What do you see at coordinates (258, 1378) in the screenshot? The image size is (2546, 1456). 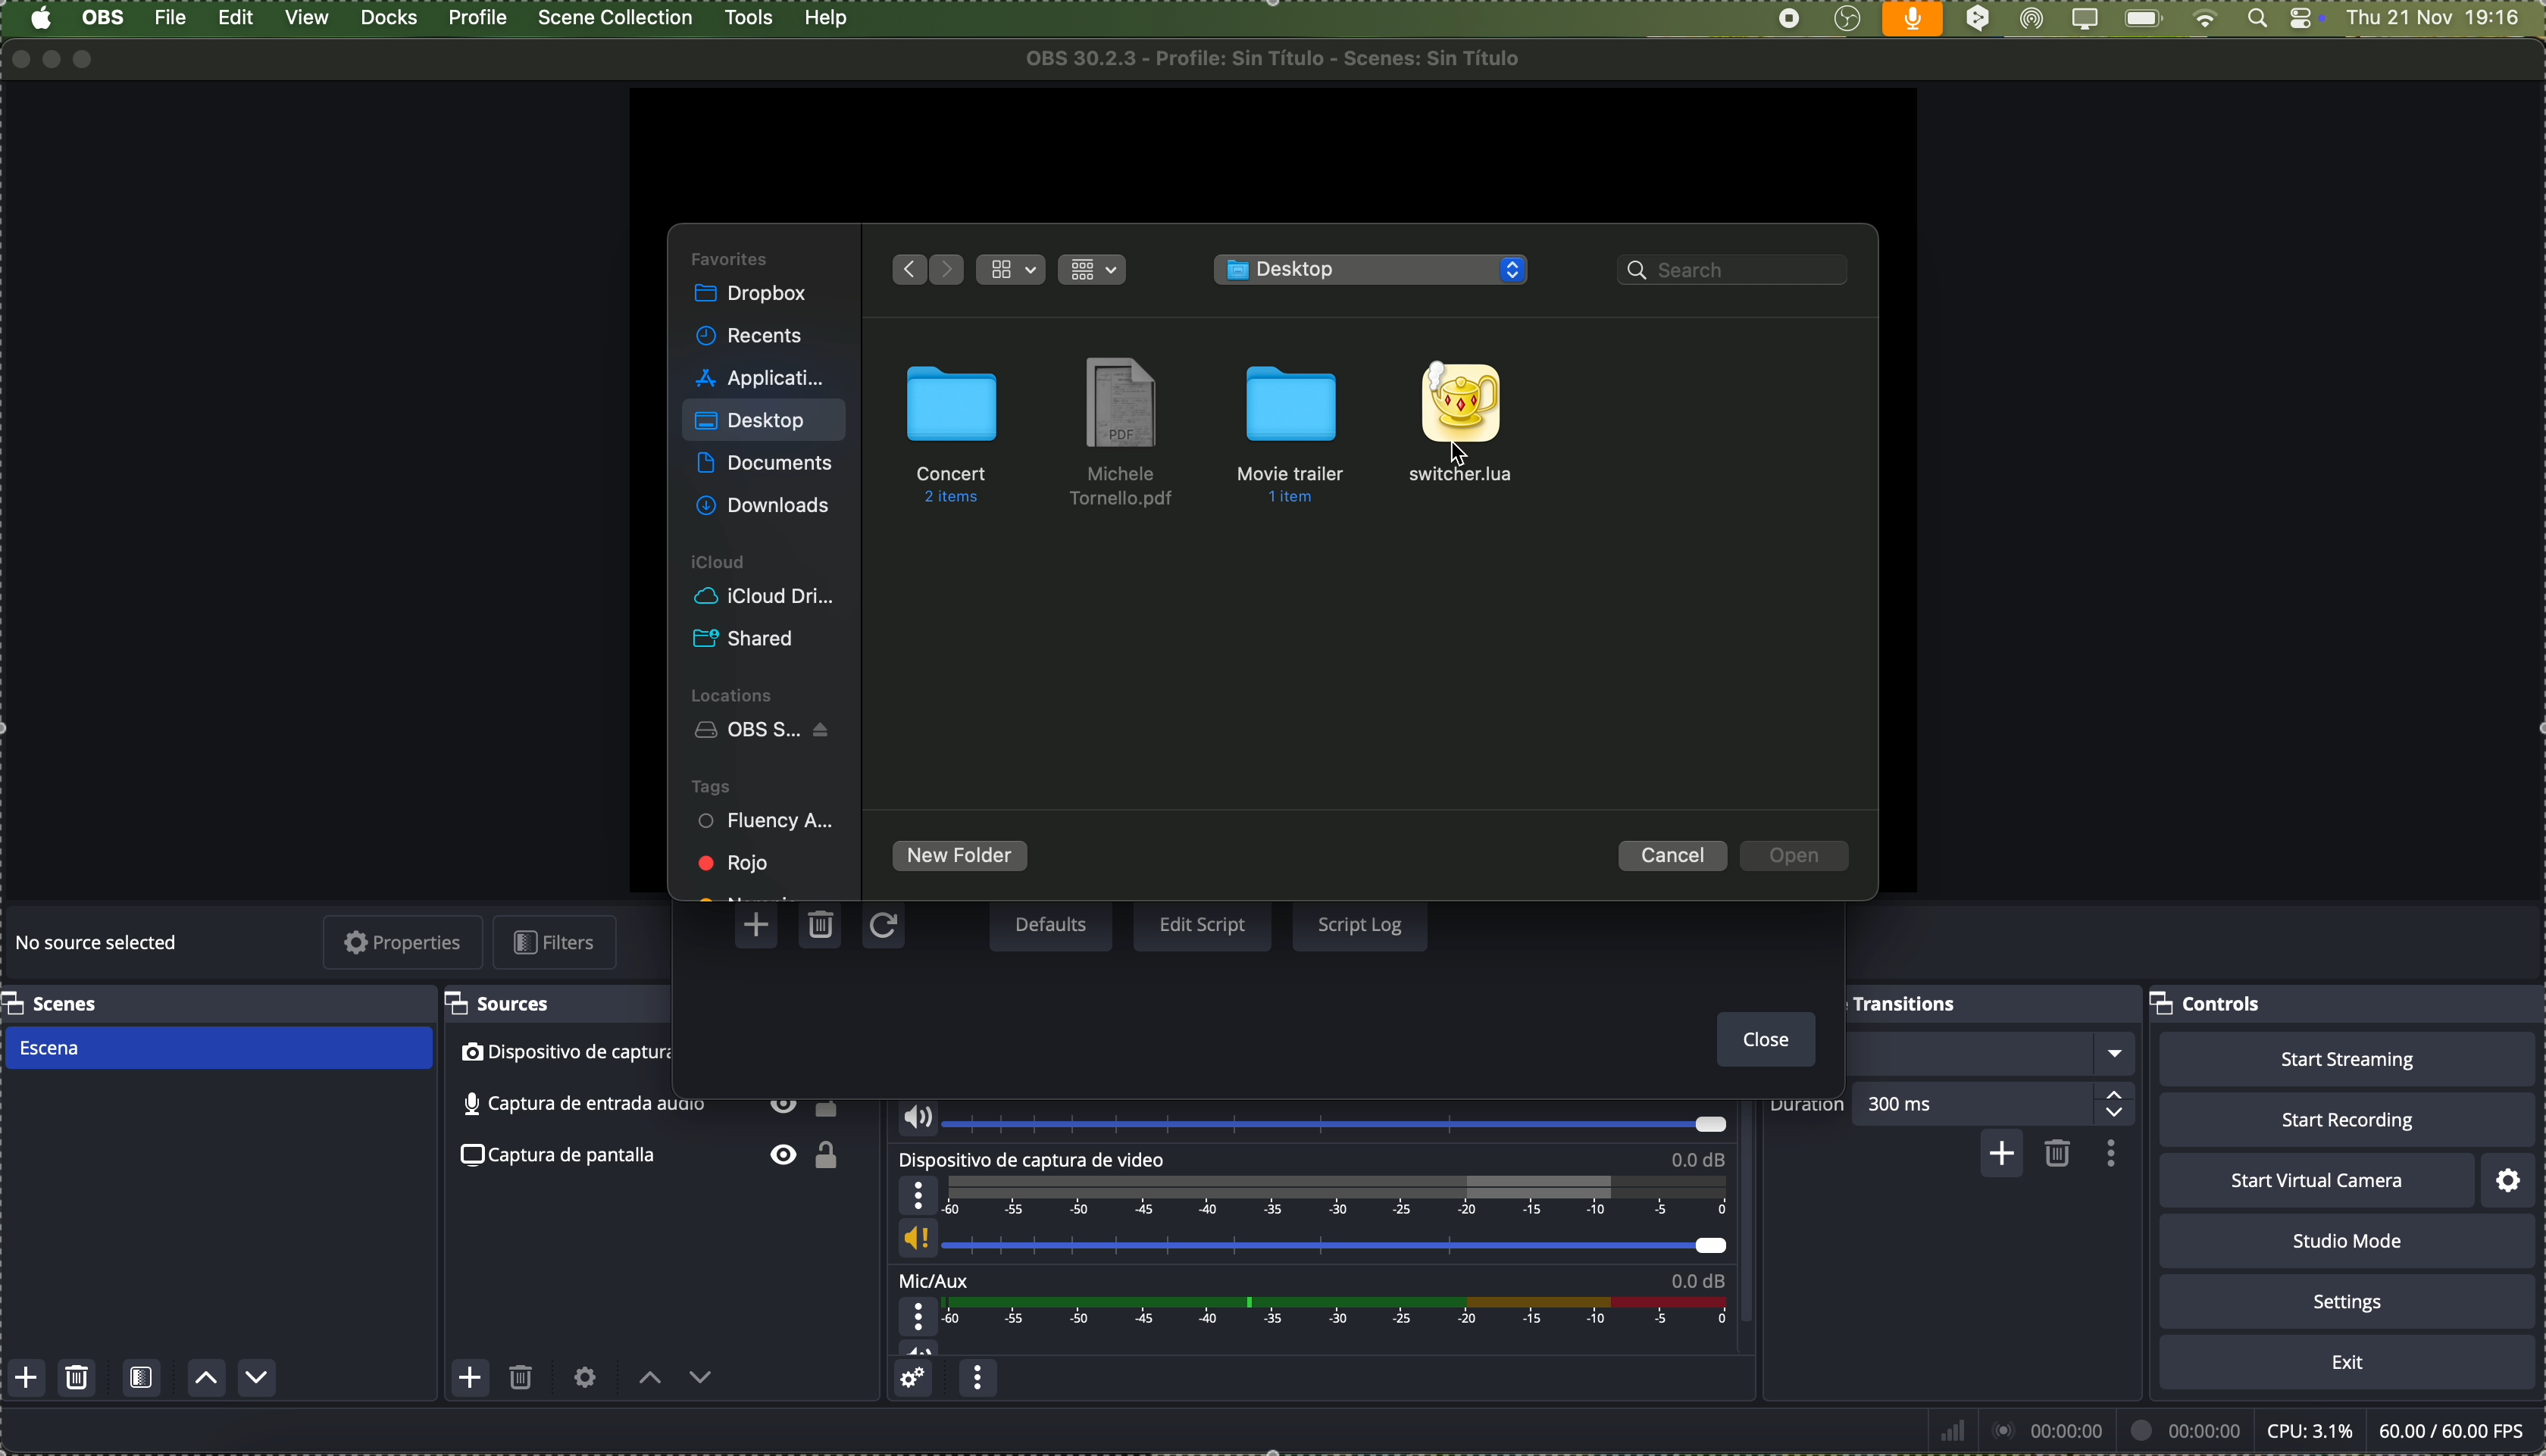 I see `move scene down` at bounding box center [258, 1378].